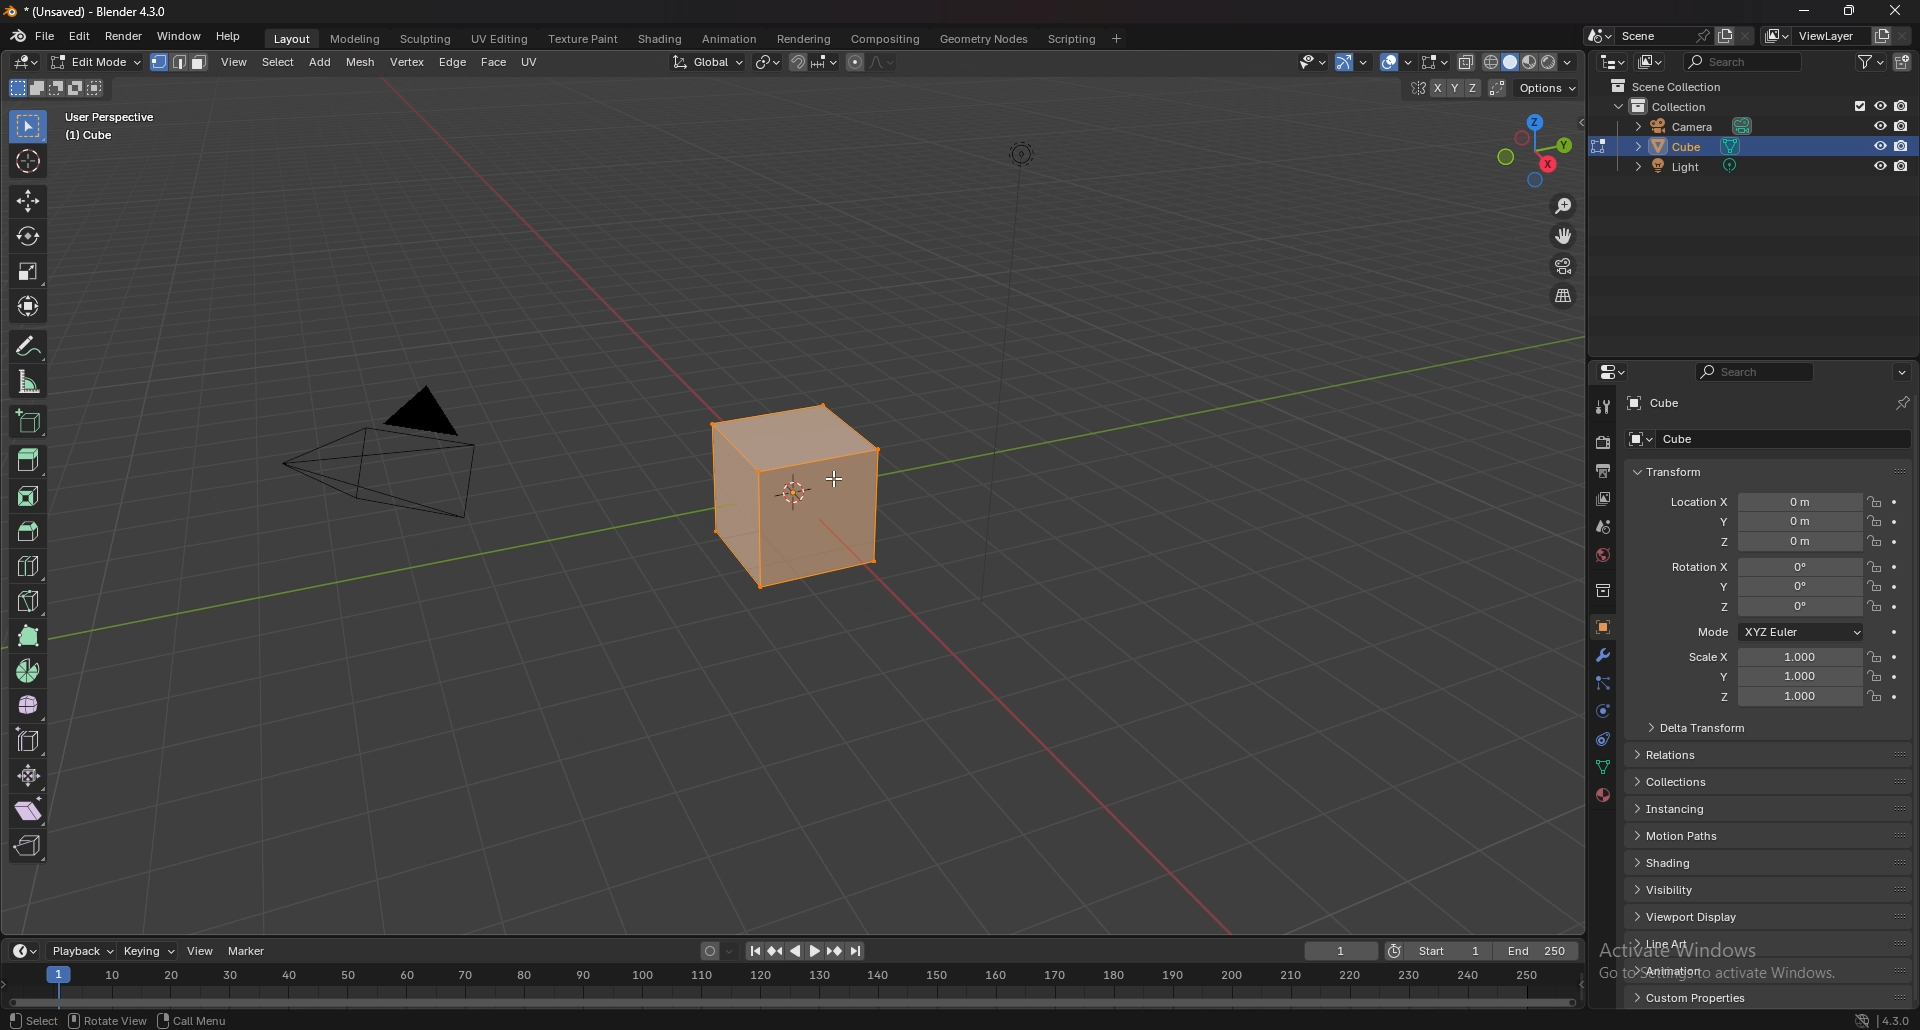  I want to click on lock location, so click(1876, 675).